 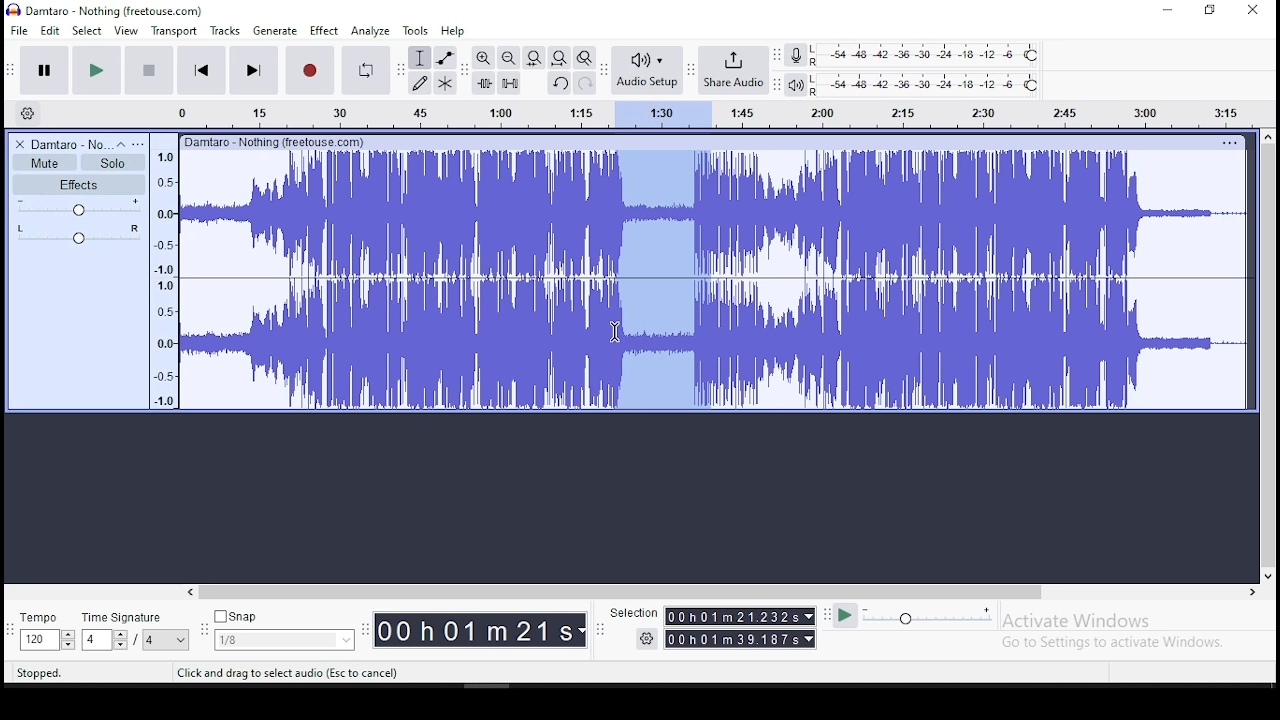 I want to click on 00 h 01 m 39.187s, so click(x=733, y=639).